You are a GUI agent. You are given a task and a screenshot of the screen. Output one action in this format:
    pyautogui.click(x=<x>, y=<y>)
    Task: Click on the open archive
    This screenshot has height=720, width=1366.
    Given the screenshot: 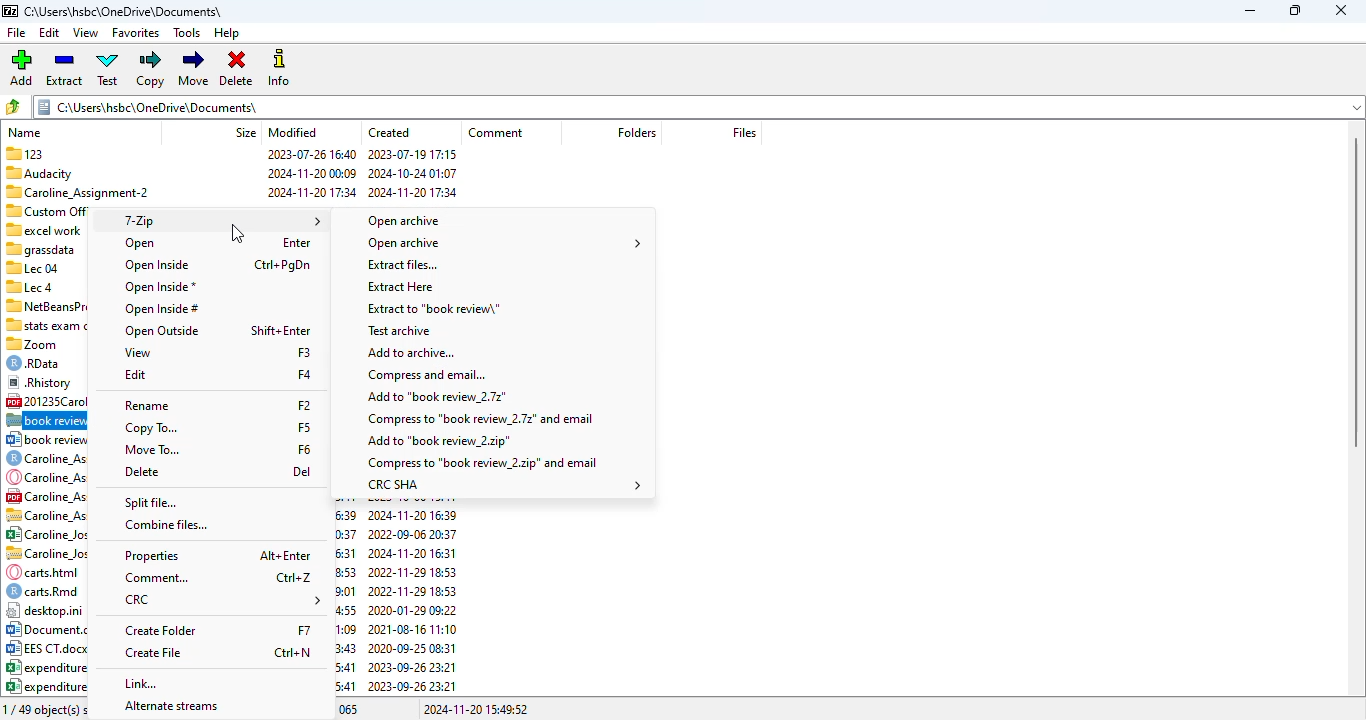 What is the action you would take?
    pyautogui.click(x=503, y=244)
    